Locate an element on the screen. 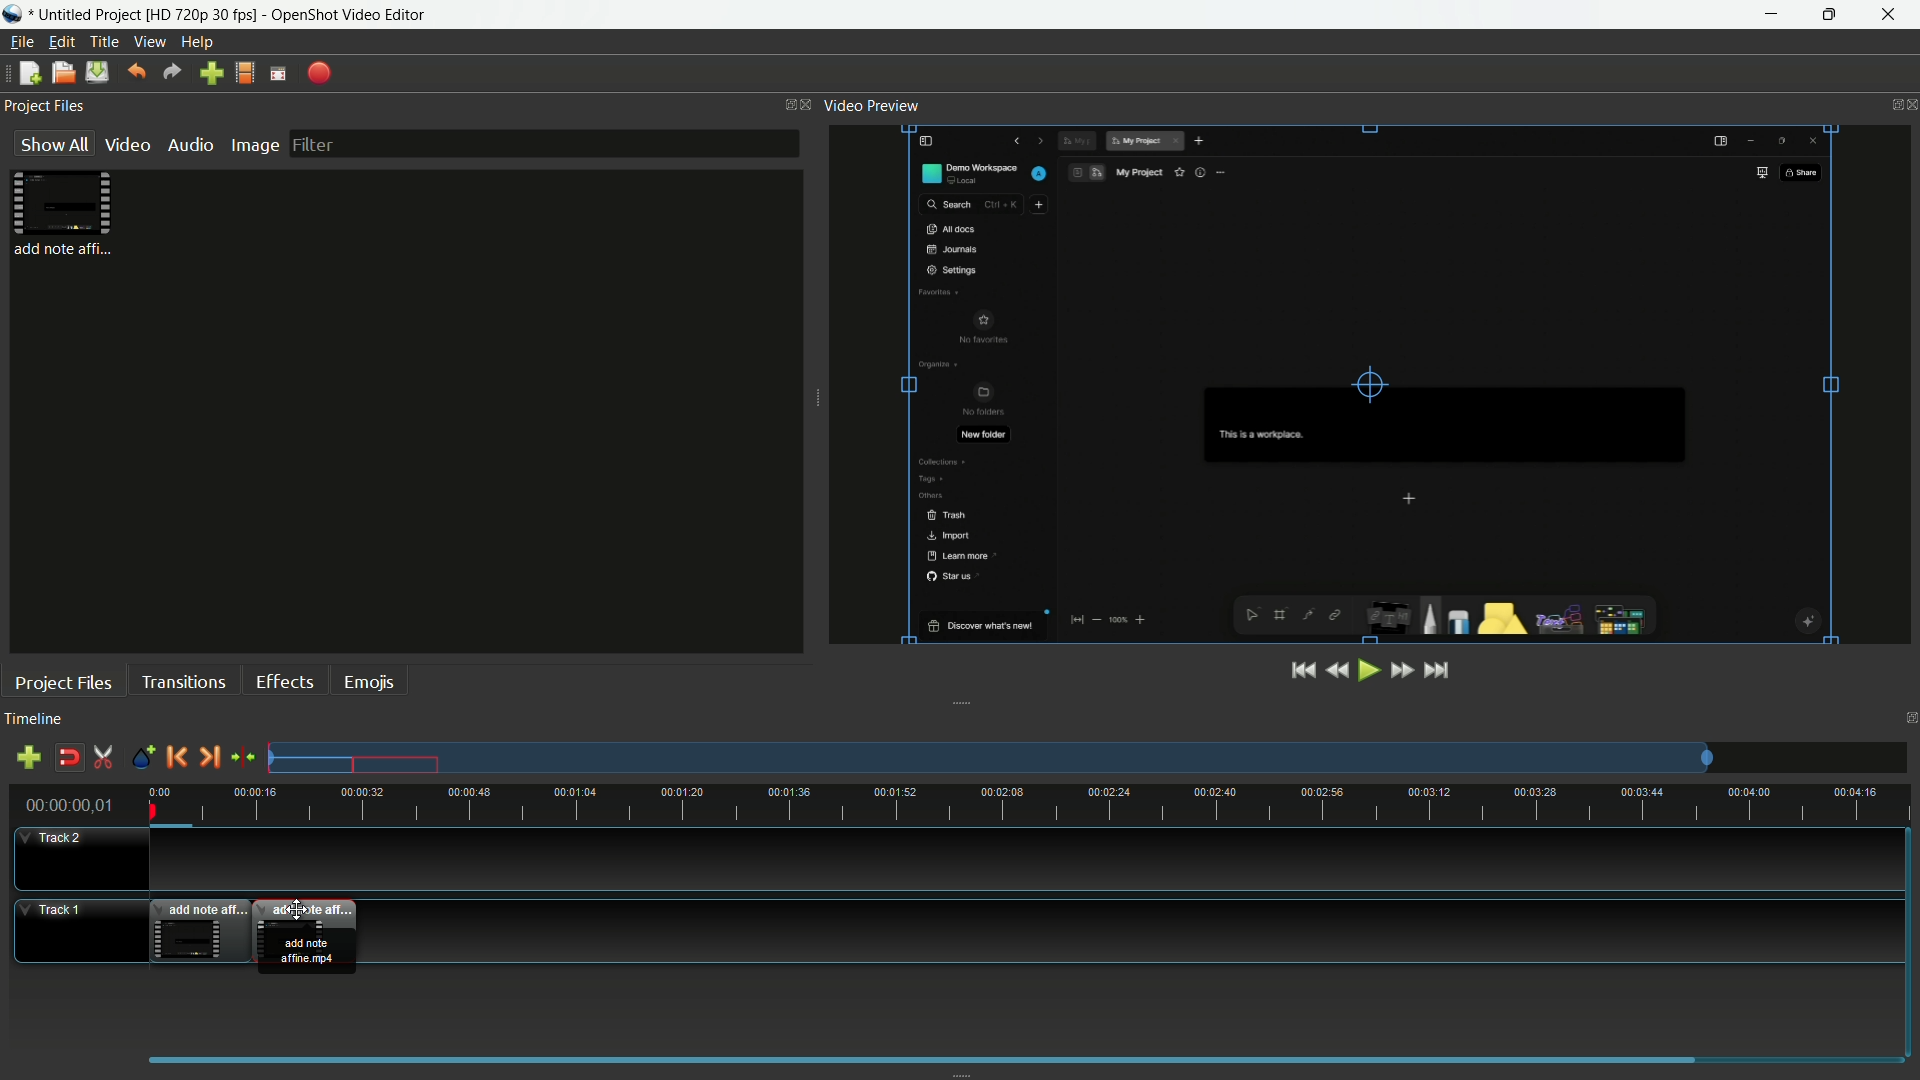 The image size is (1920, 1080). redo is located at coordinates (171, 72).